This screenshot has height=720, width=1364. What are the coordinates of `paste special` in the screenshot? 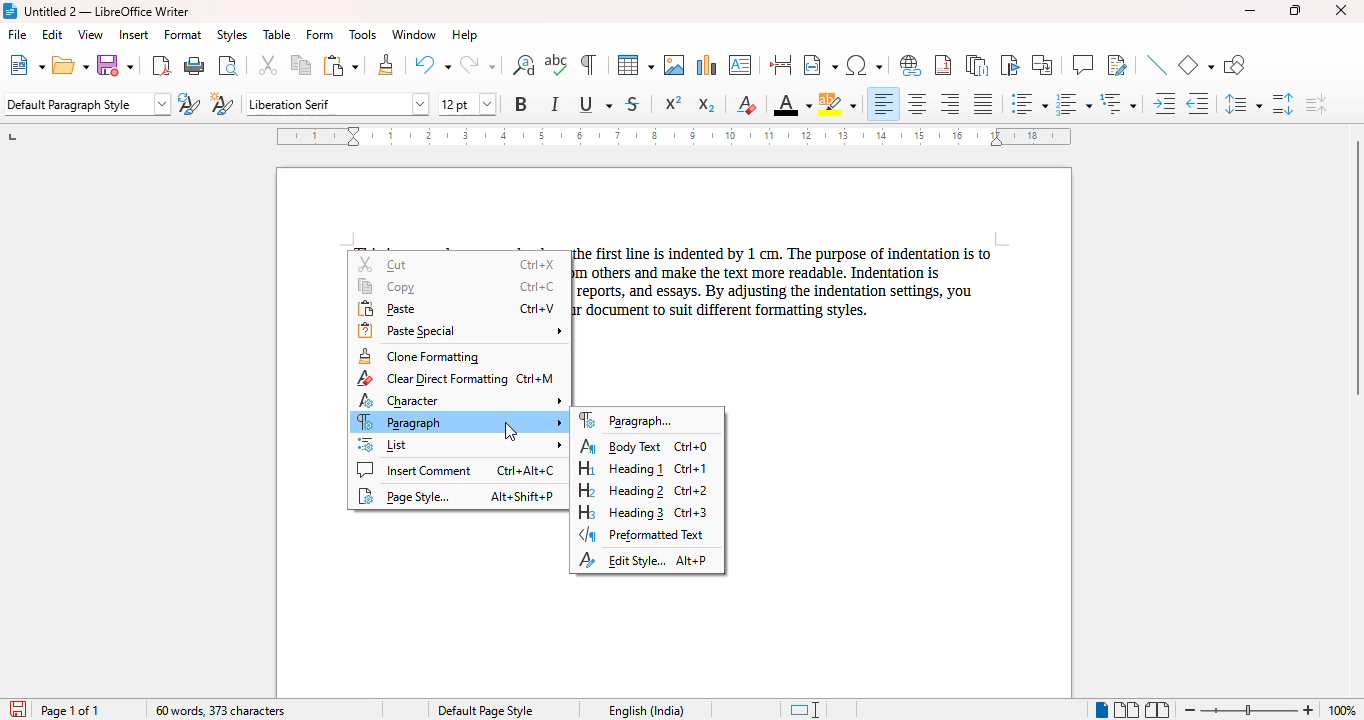 It's located at (460, 331).